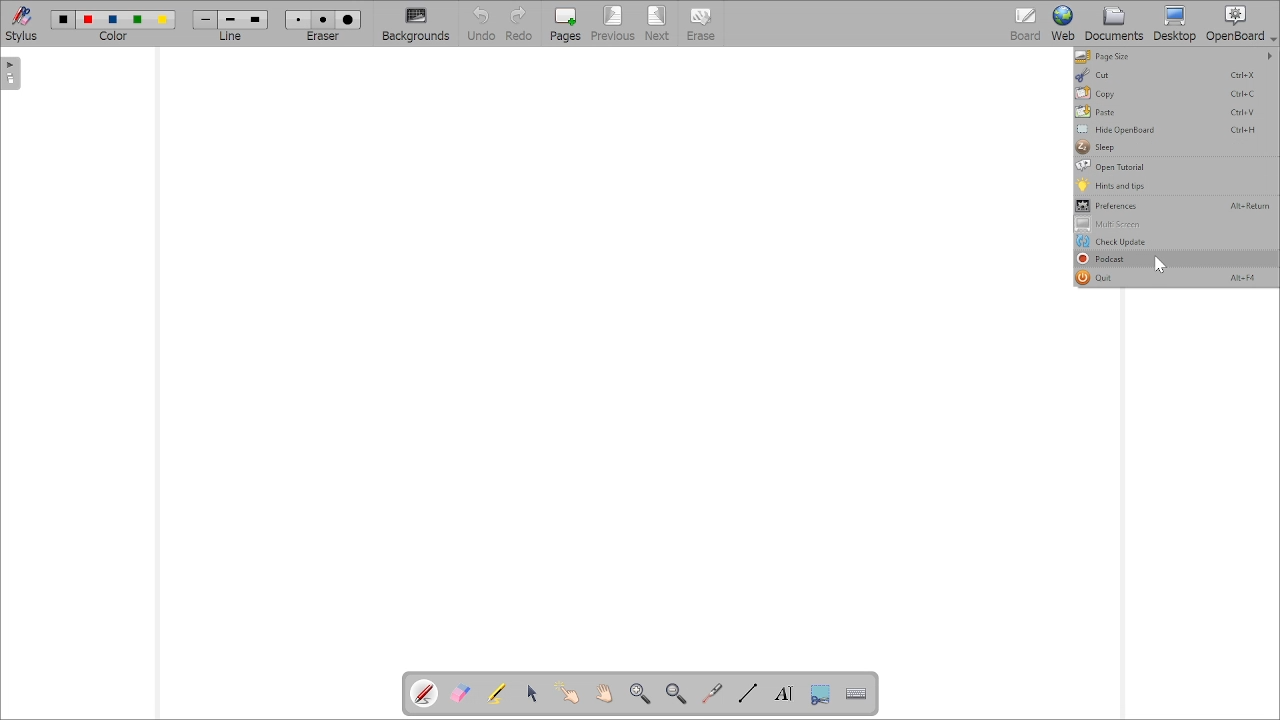  I want to click on Scroll page, so click(603, 694).